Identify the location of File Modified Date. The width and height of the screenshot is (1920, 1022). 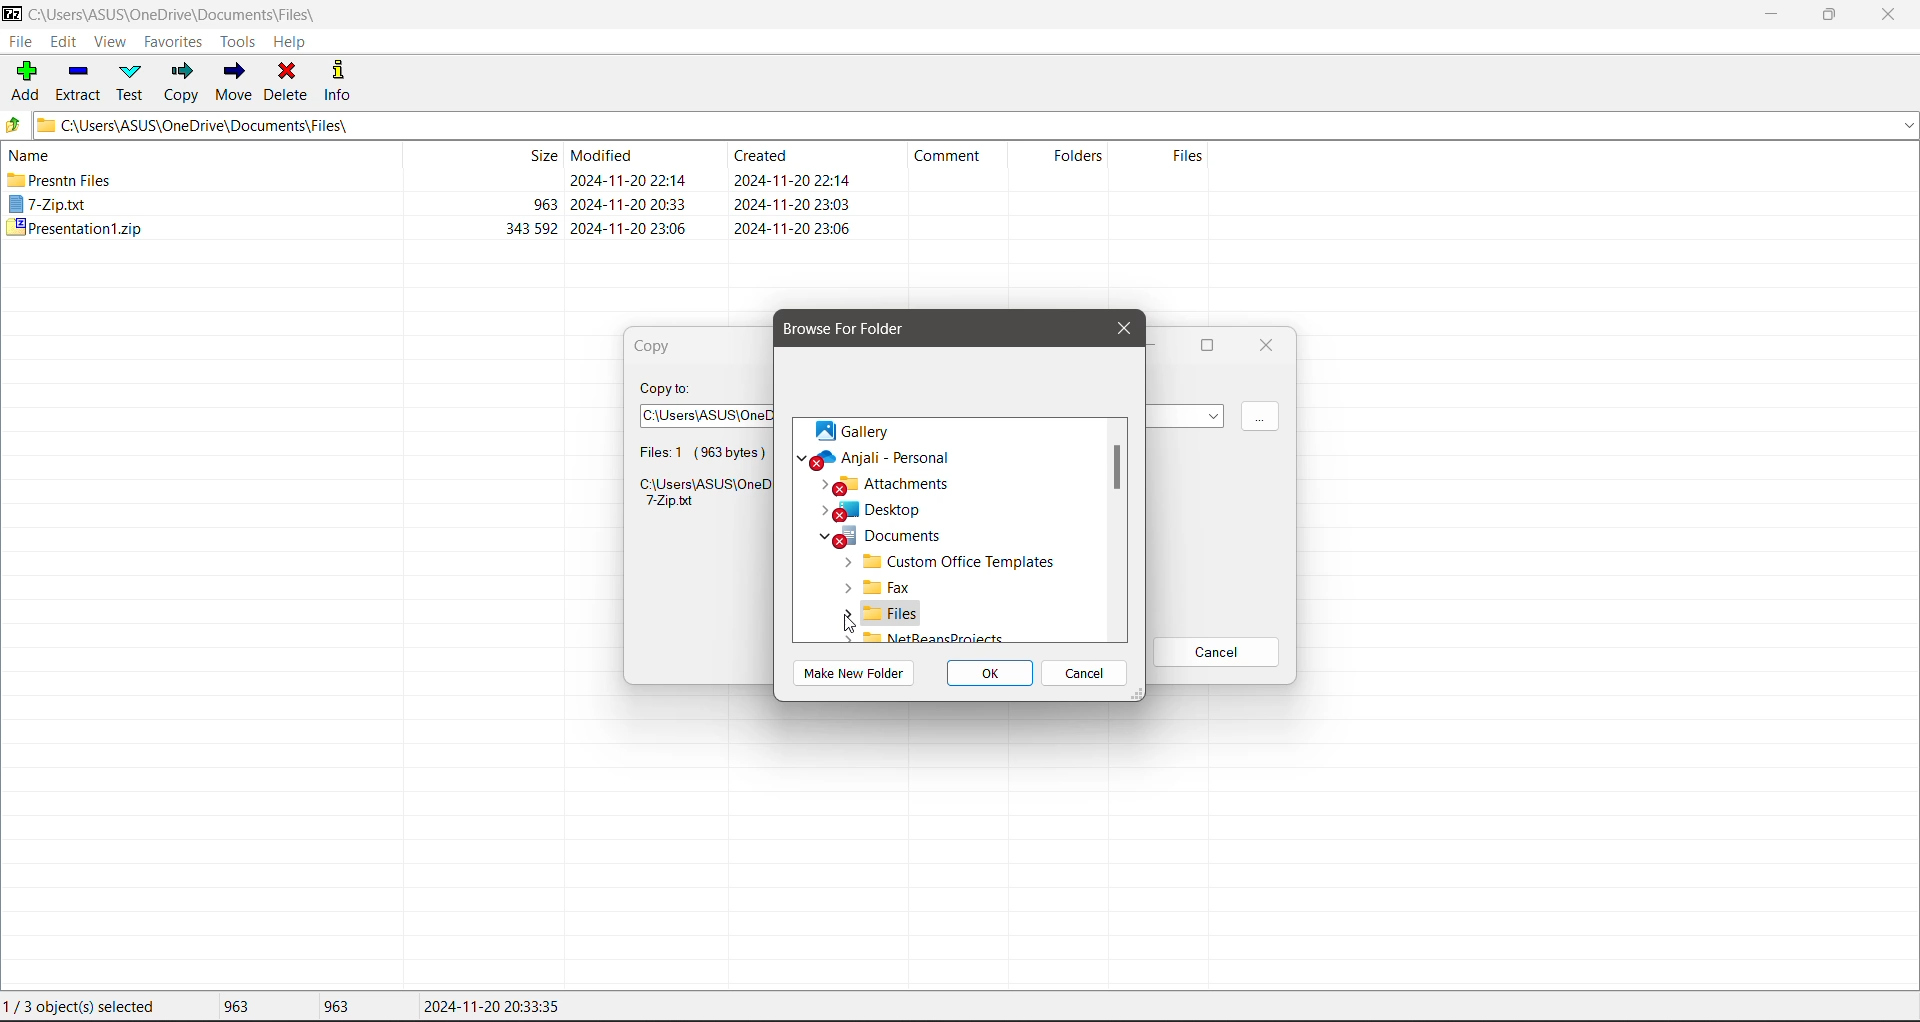
(632, 192).